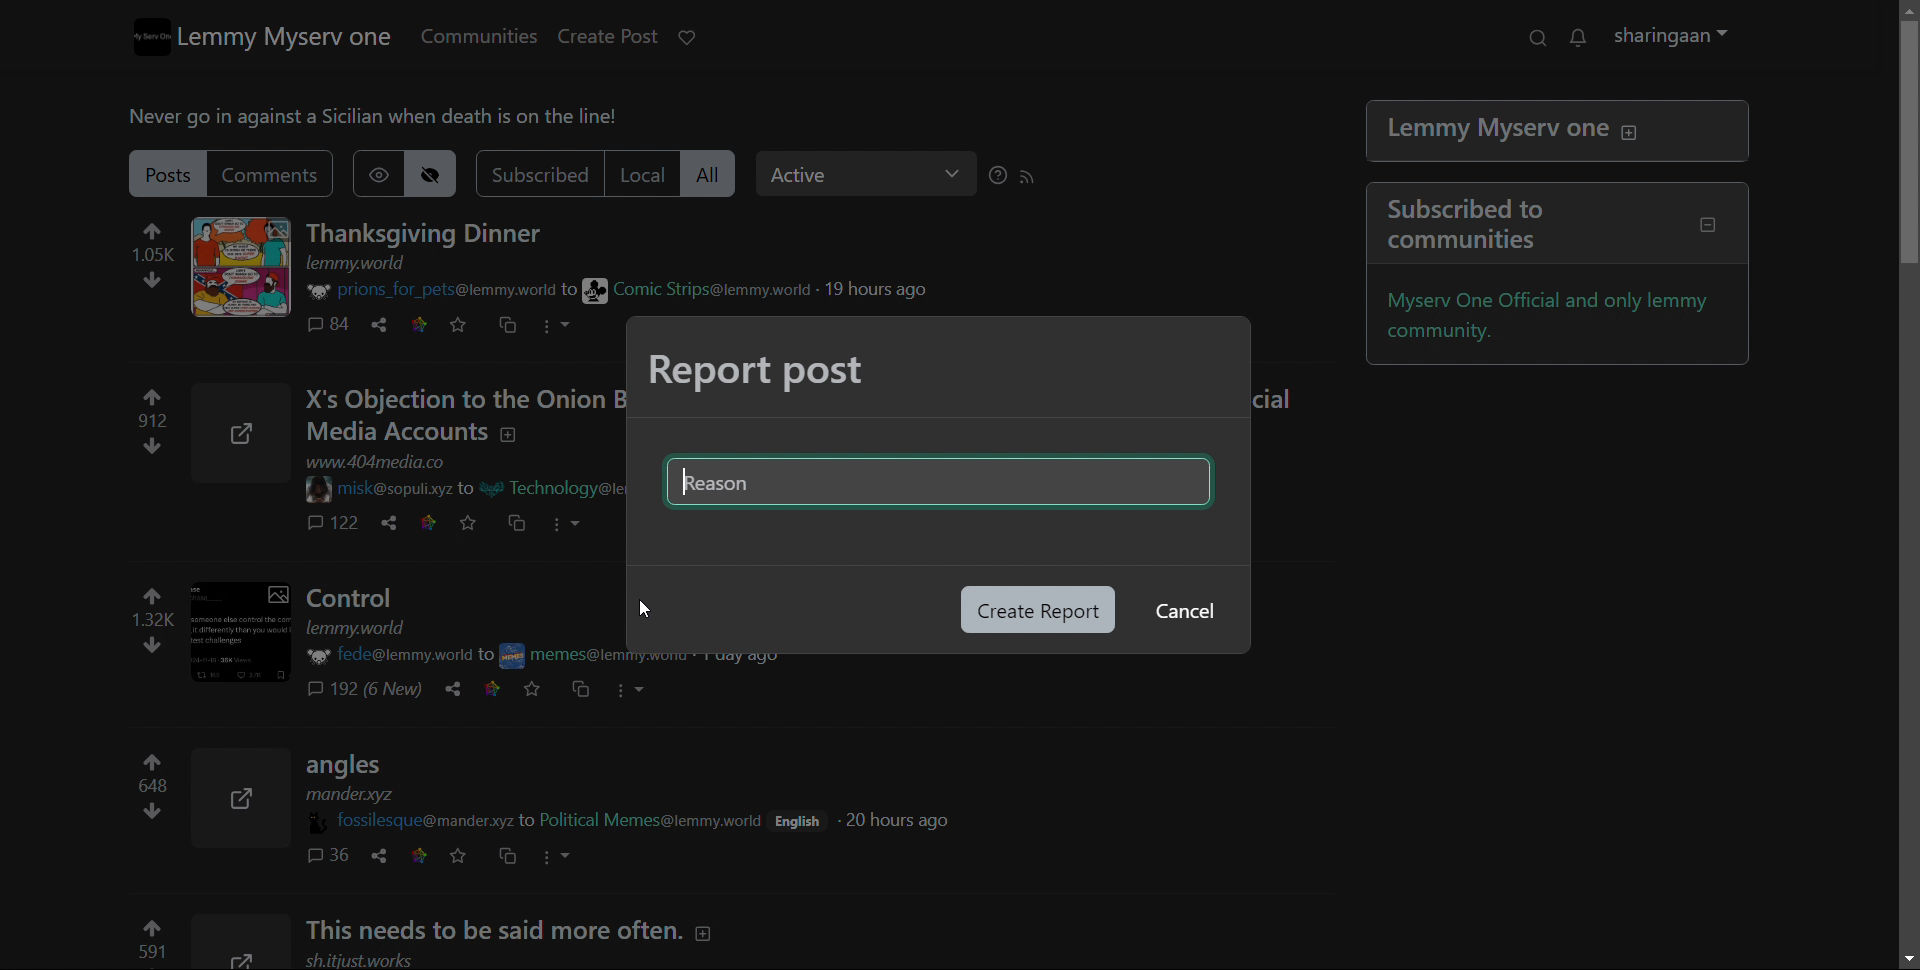  I want to click on favorites, so click(467, 855).